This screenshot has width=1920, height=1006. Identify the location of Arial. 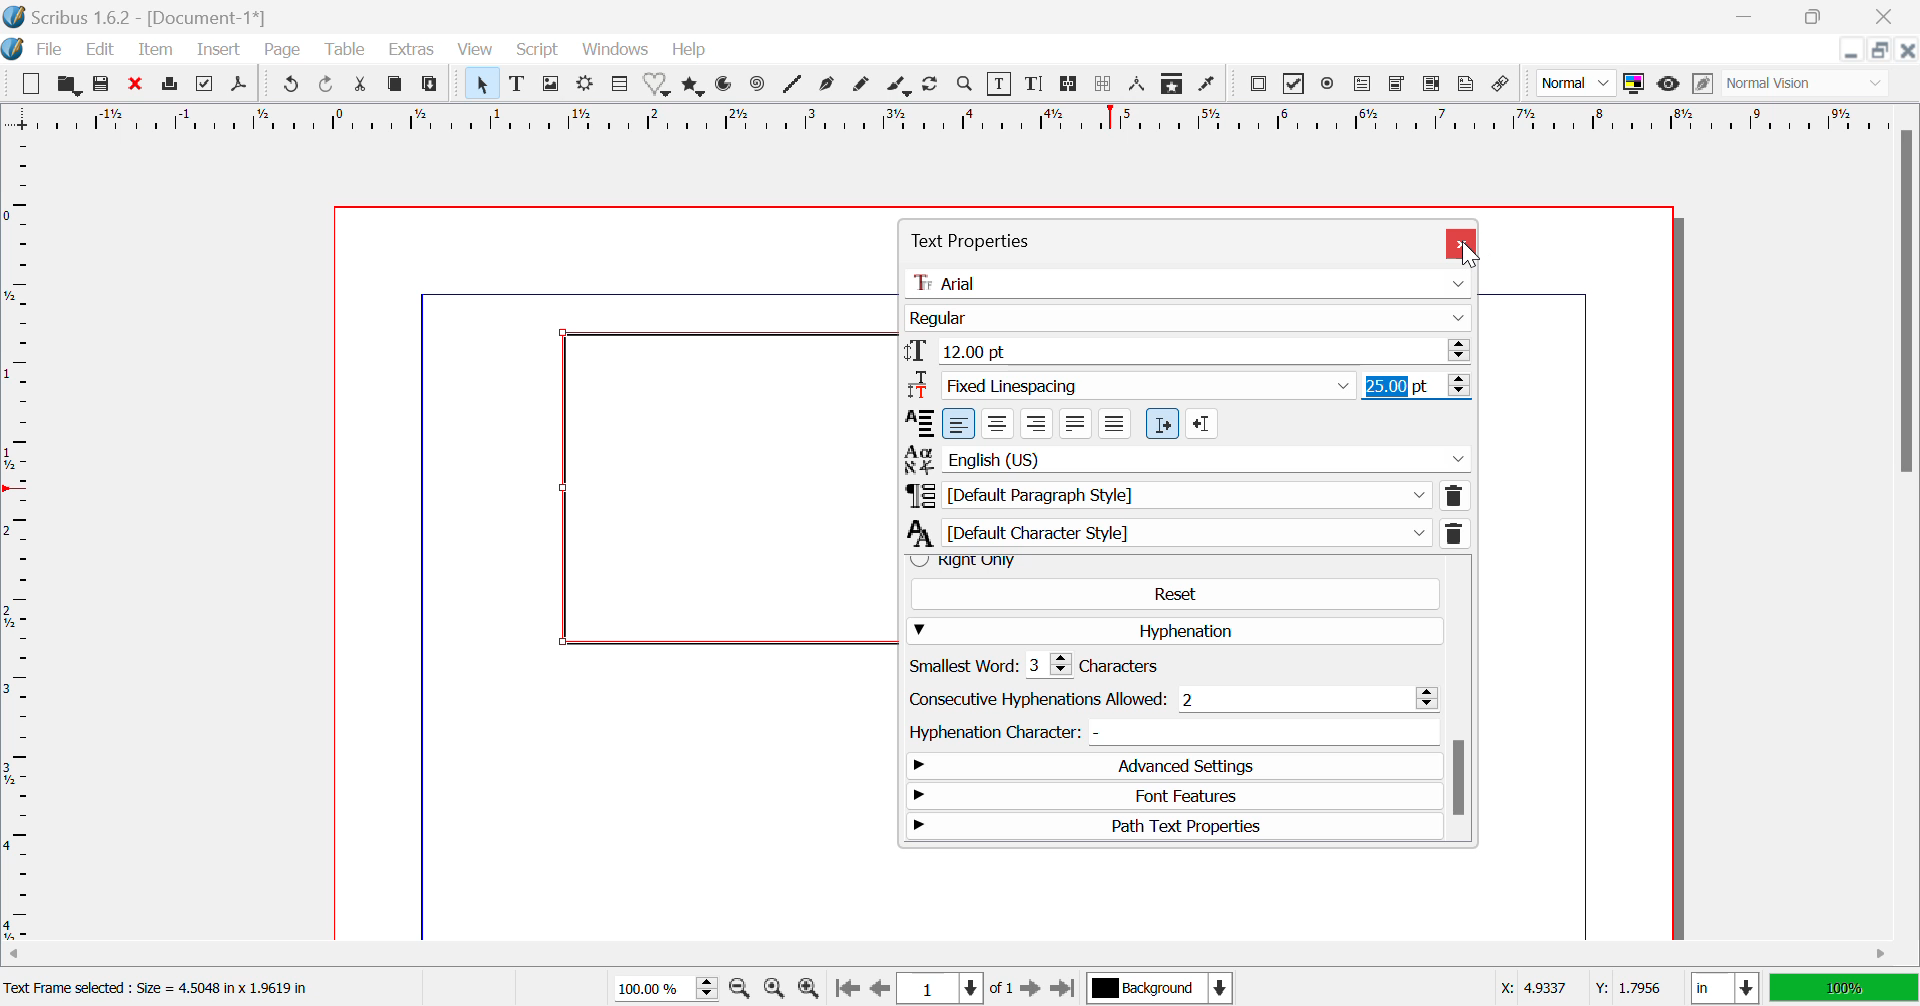
(1192, 282).